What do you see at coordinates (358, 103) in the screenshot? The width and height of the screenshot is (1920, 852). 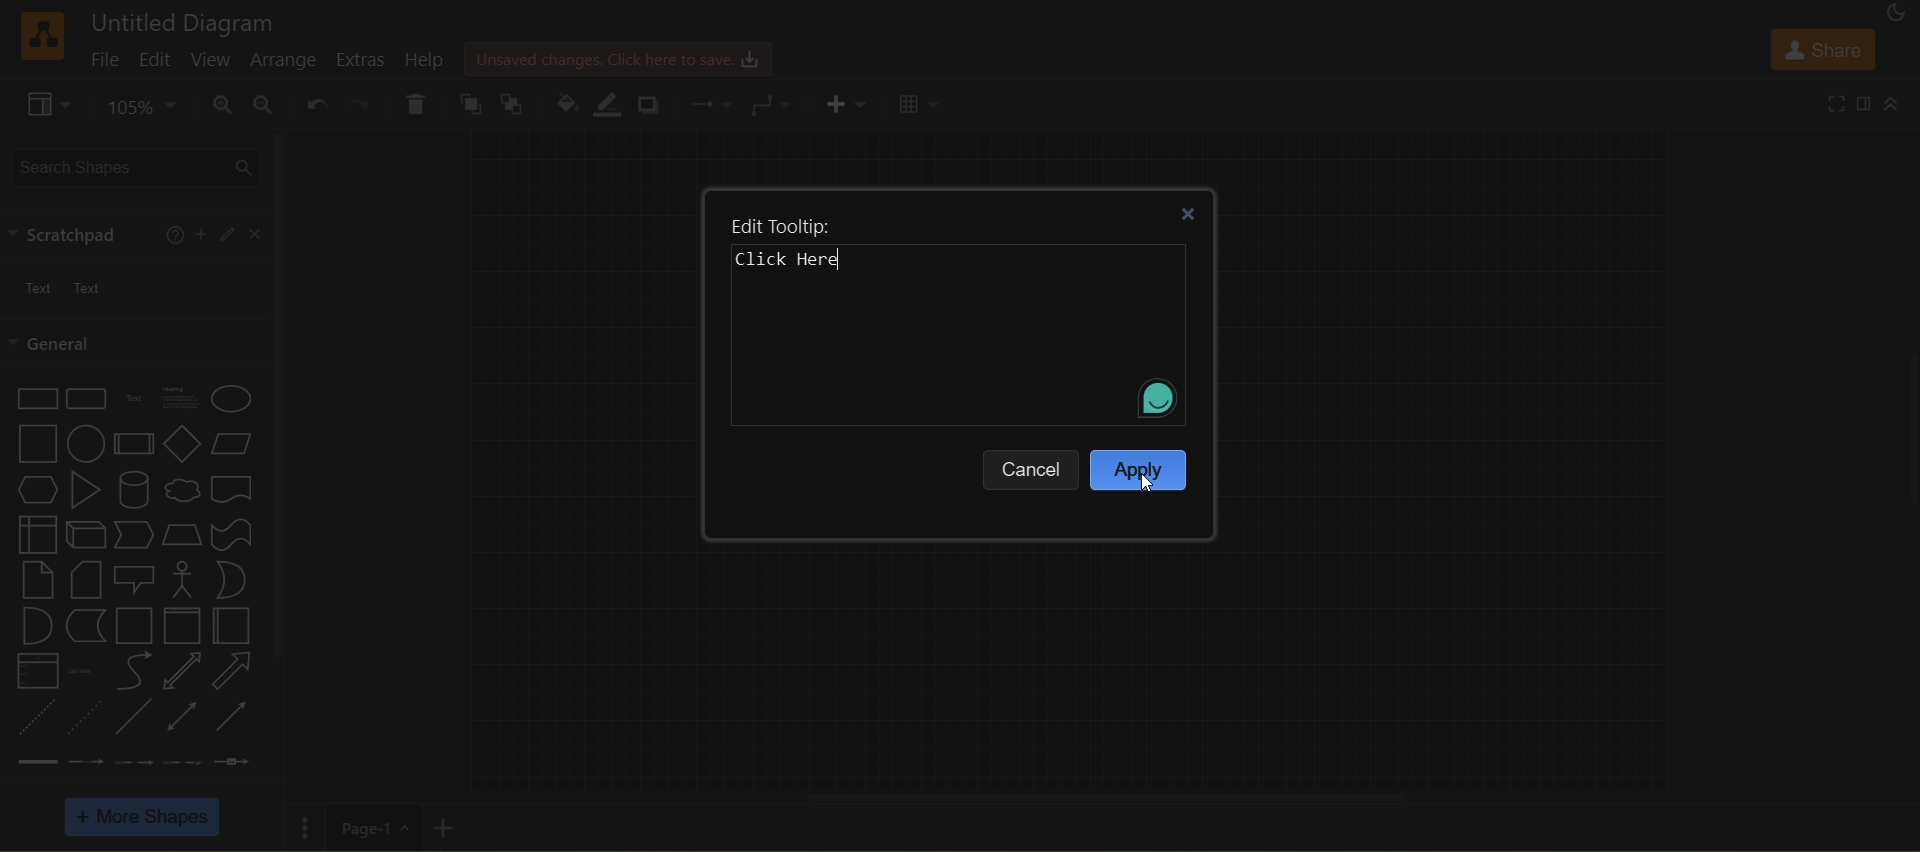 I see `redo` at bounding box center [358, 103].